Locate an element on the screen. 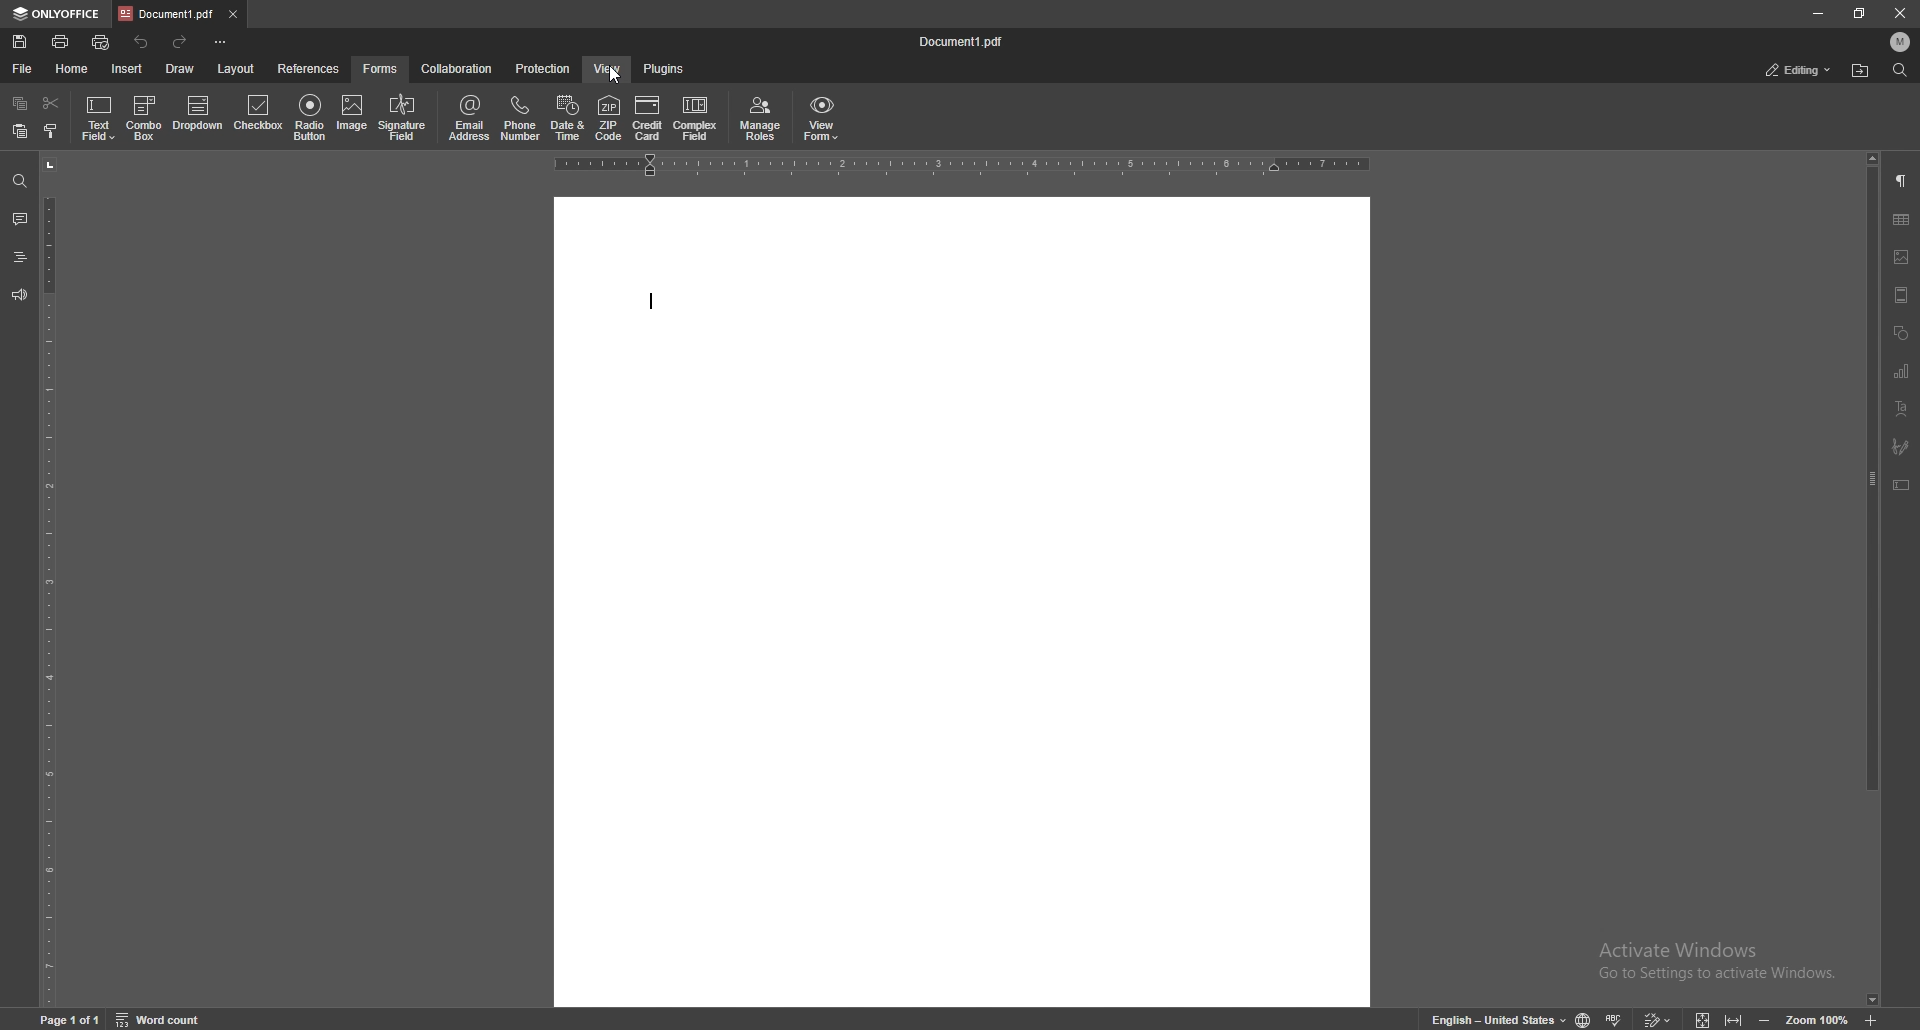 Image resolution: width=1920 pixels, height=1030 pixels. tab is located at coordinates (165, 14).